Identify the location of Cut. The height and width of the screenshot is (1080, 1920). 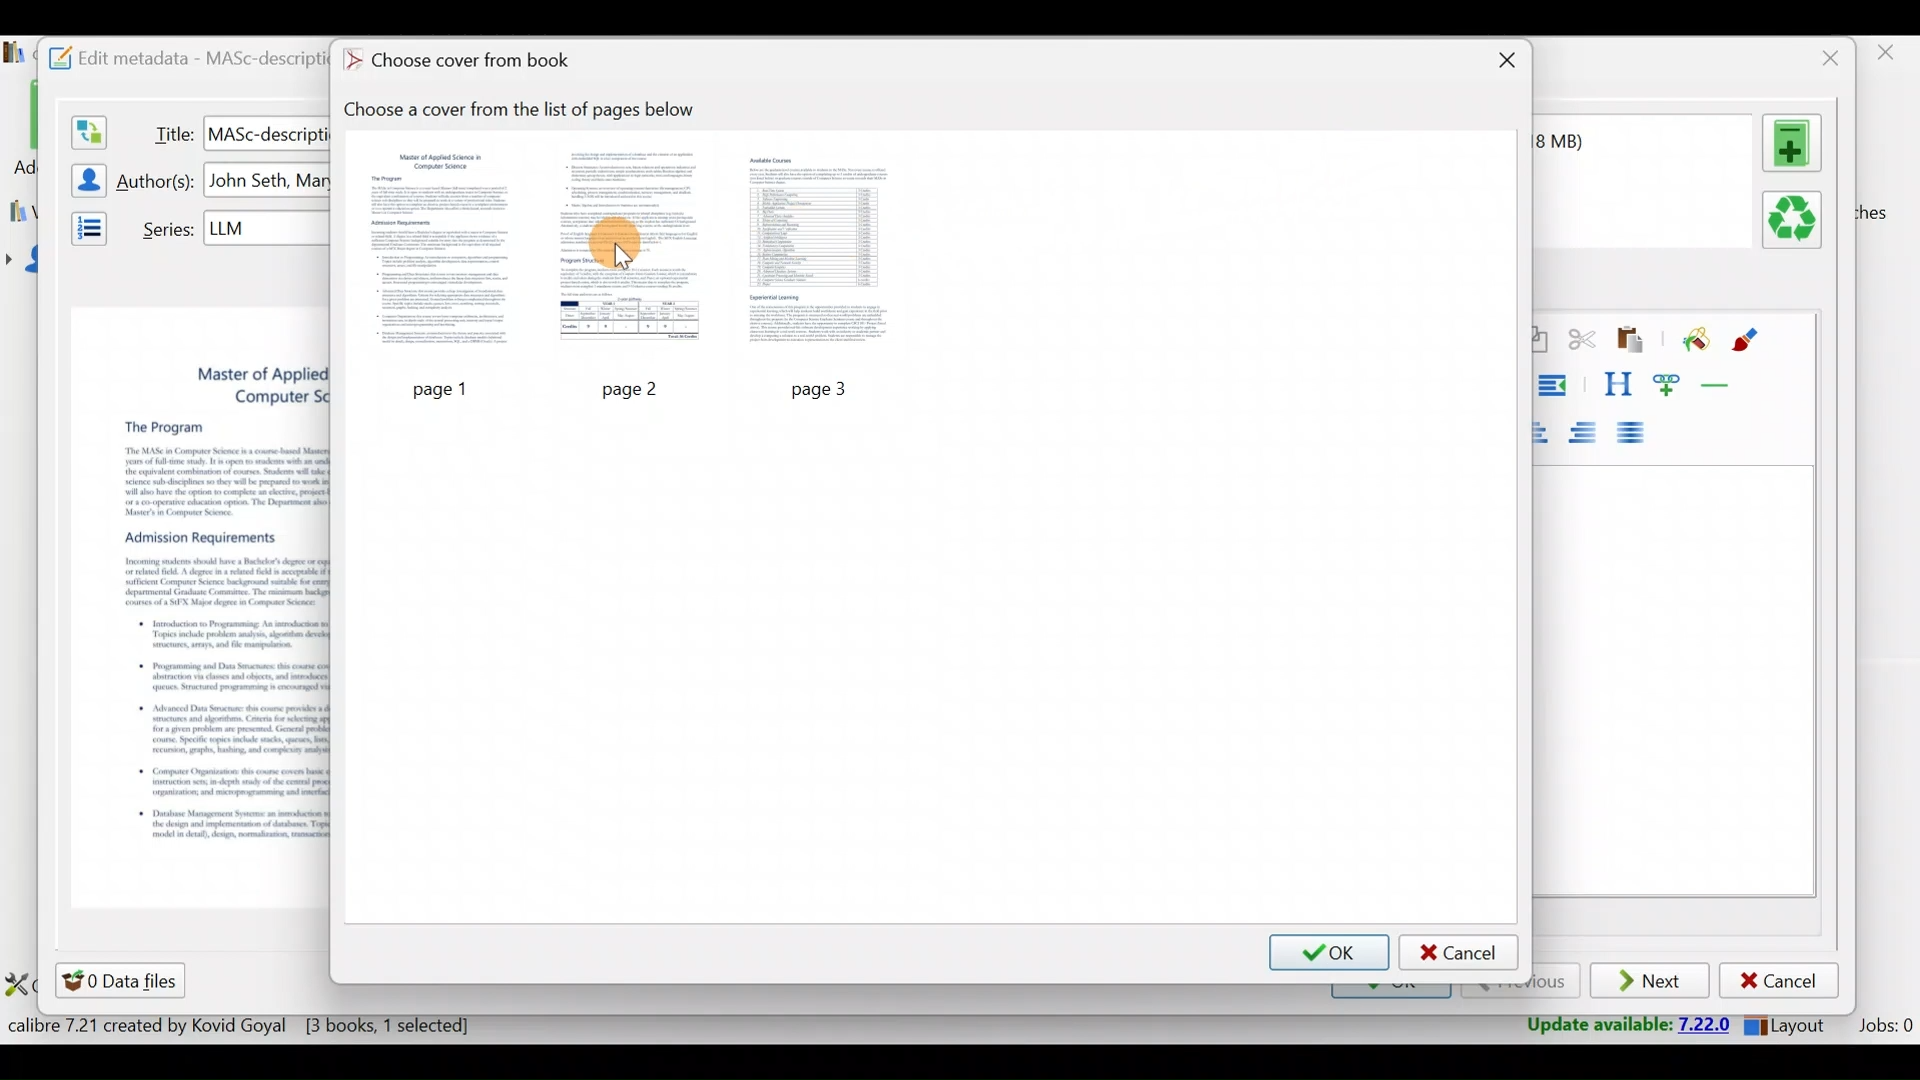
(1582, 343).